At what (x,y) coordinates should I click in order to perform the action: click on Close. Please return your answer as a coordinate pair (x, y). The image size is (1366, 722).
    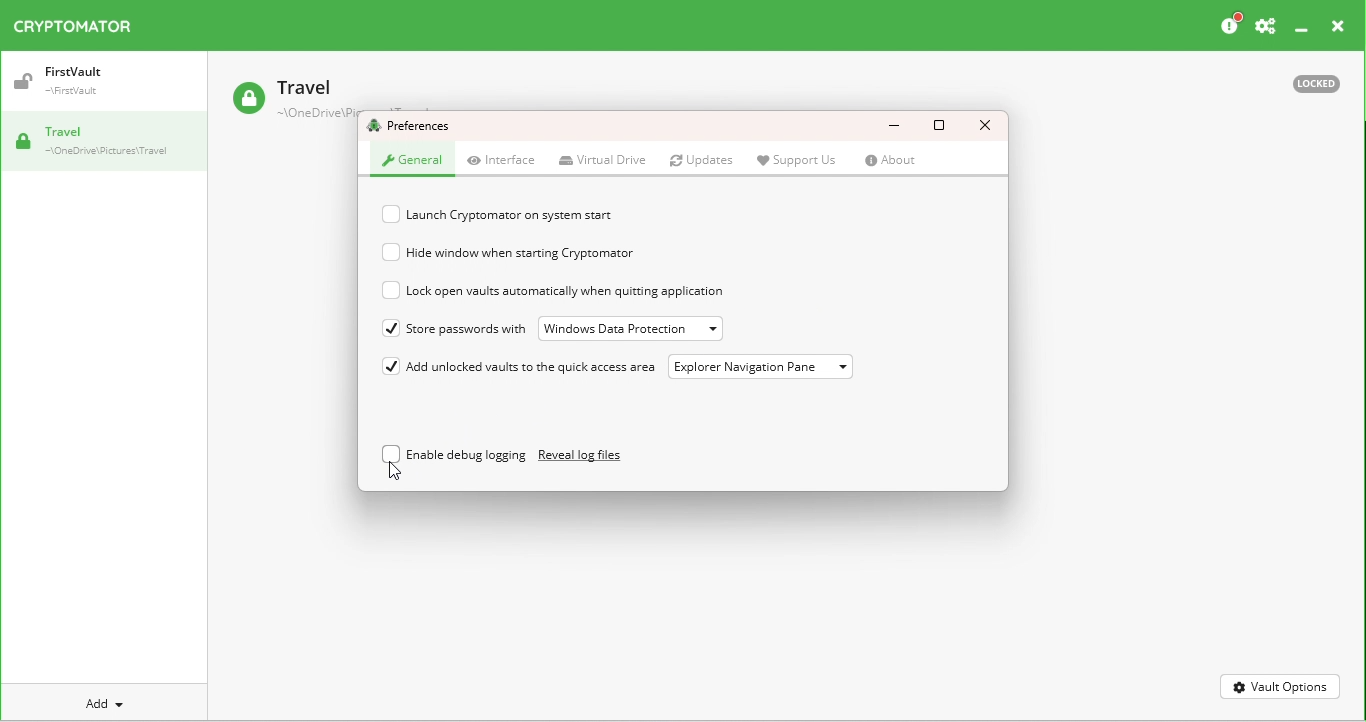
    Looking at the image, I should click on (1333, 26).